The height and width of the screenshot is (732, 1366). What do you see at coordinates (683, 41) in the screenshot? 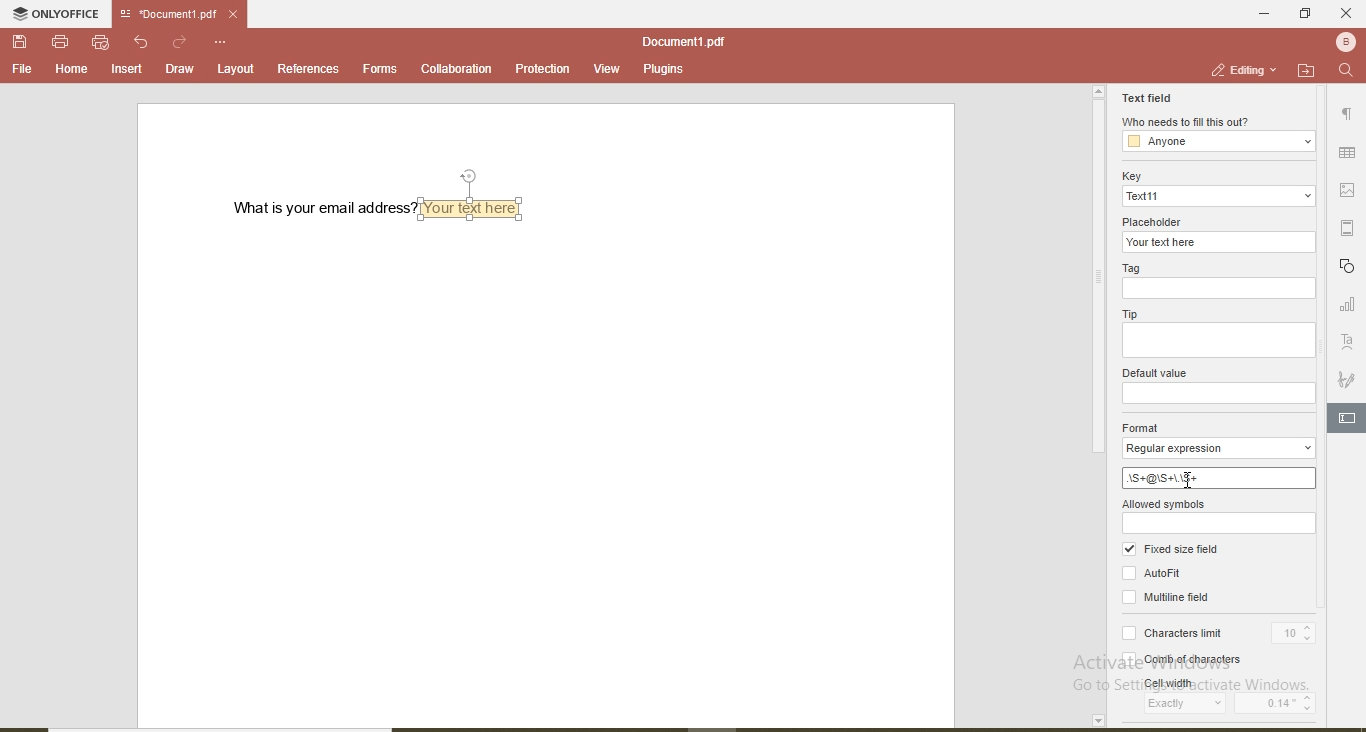
I see `file name` at bounding box center [683, 41].